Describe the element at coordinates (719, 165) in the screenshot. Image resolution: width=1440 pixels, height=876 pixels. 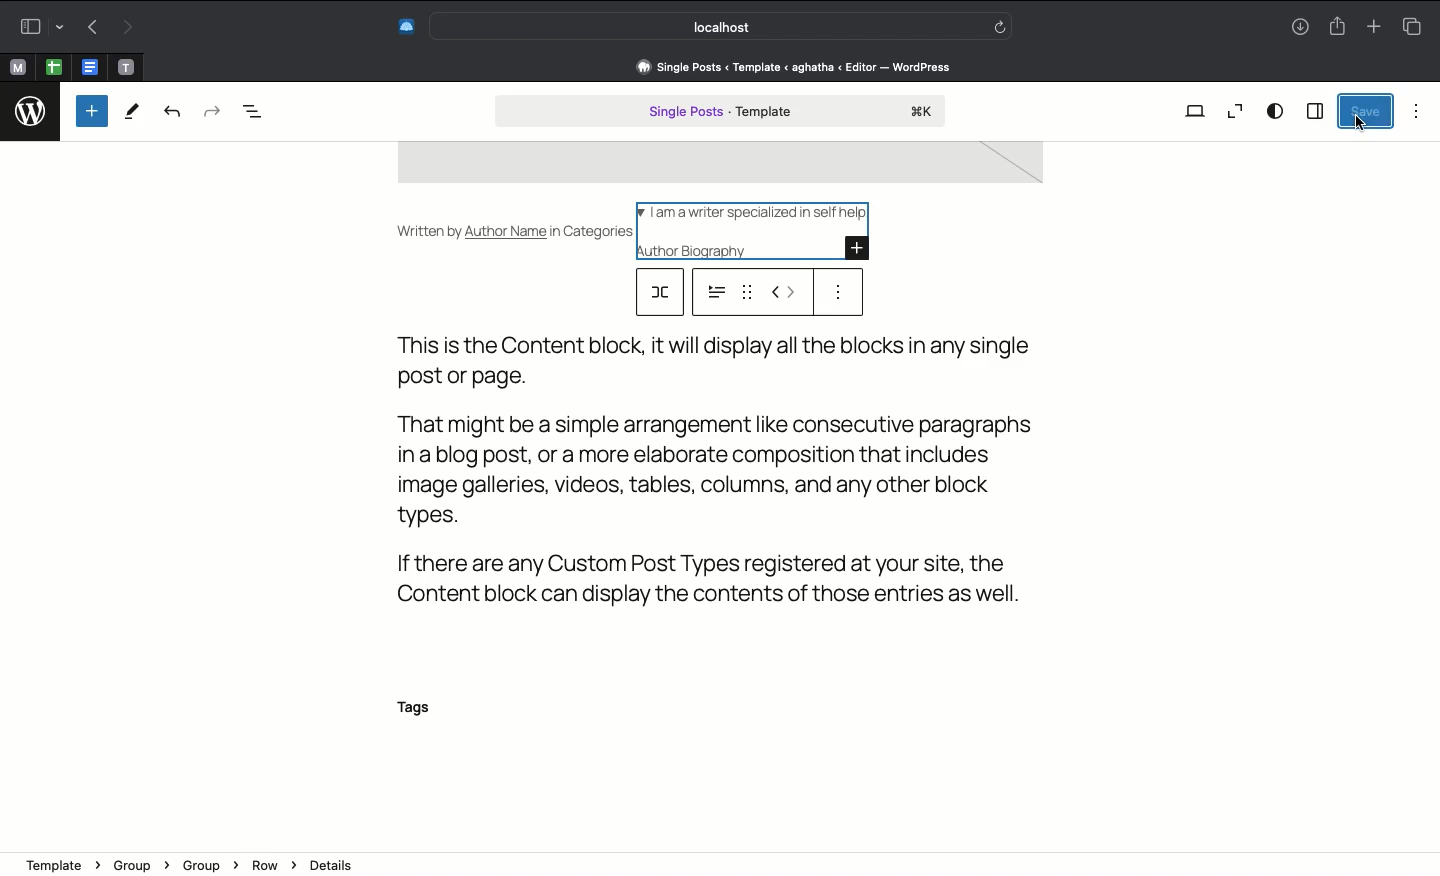
I see `image` at that location.